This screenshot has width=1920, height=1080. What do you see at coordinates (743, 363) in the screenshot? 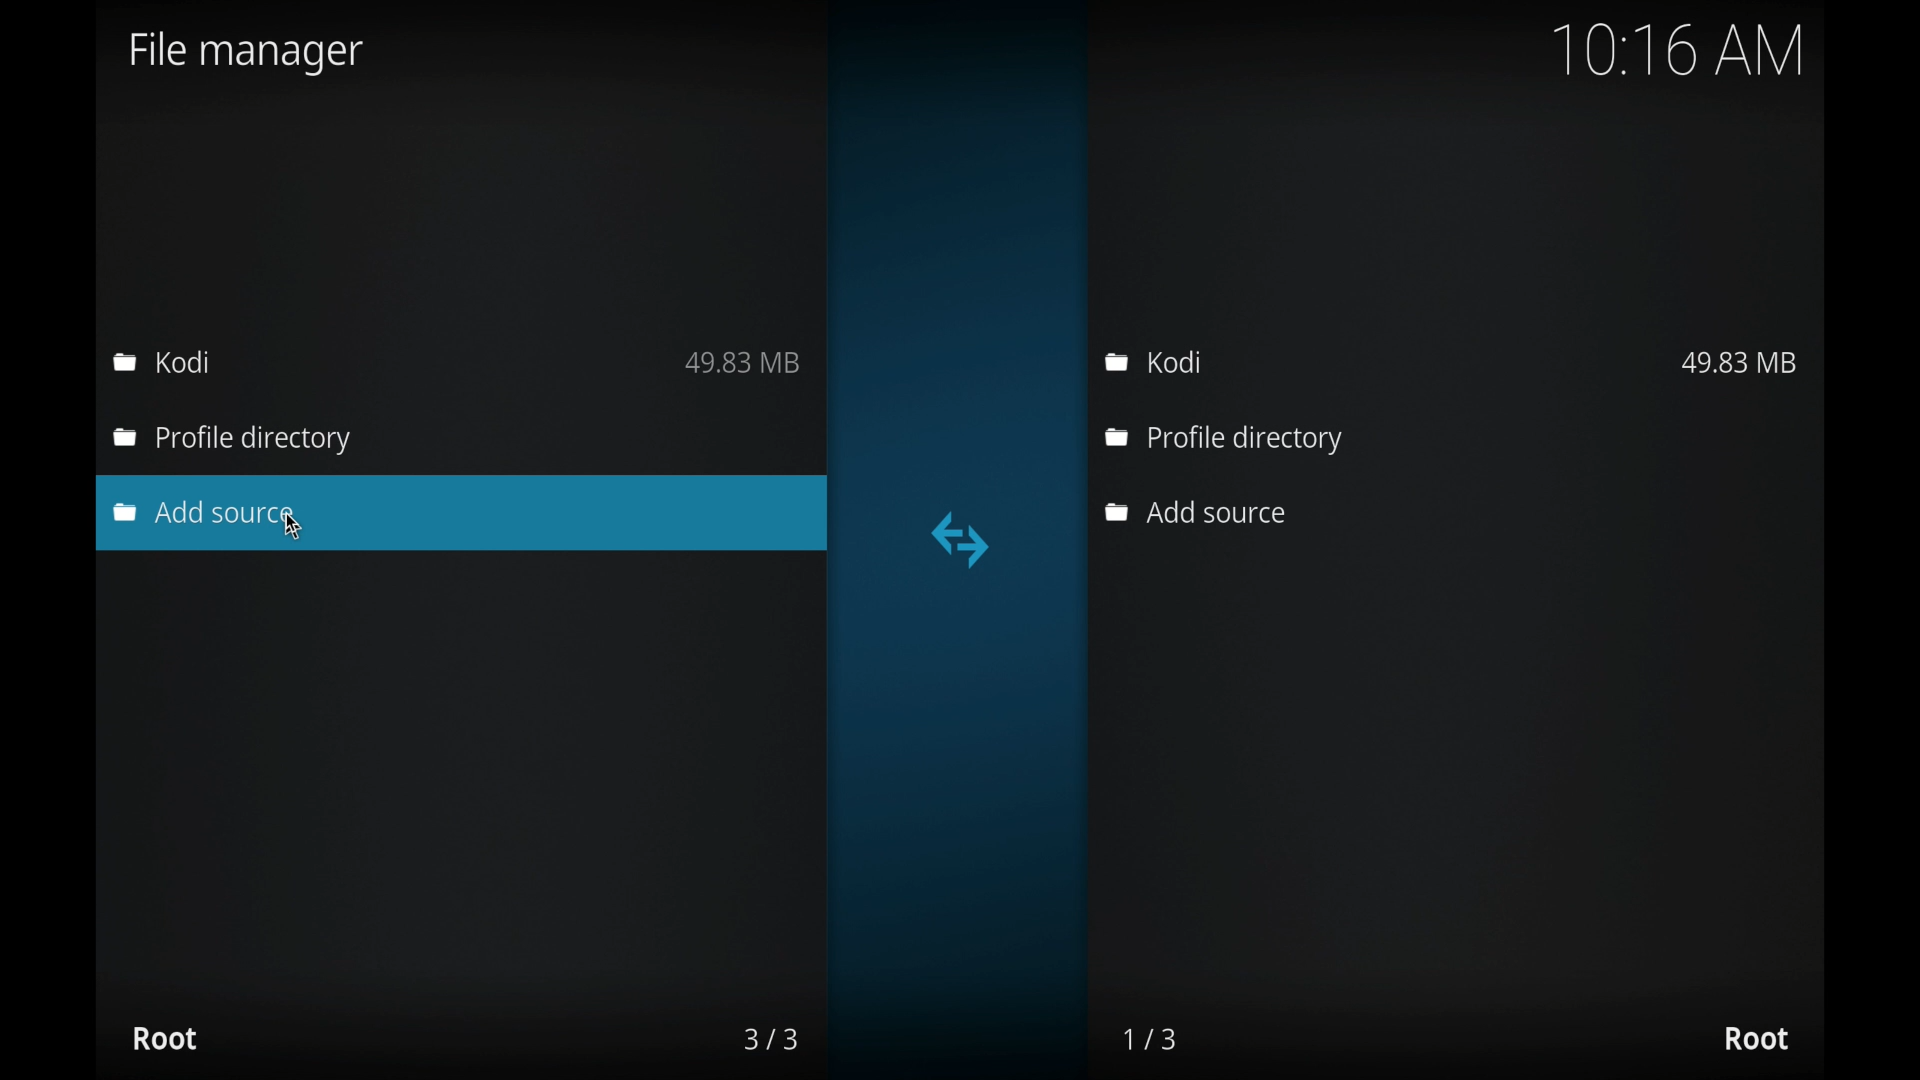
I see `49.83 MB` at bounding box center [743, 363].